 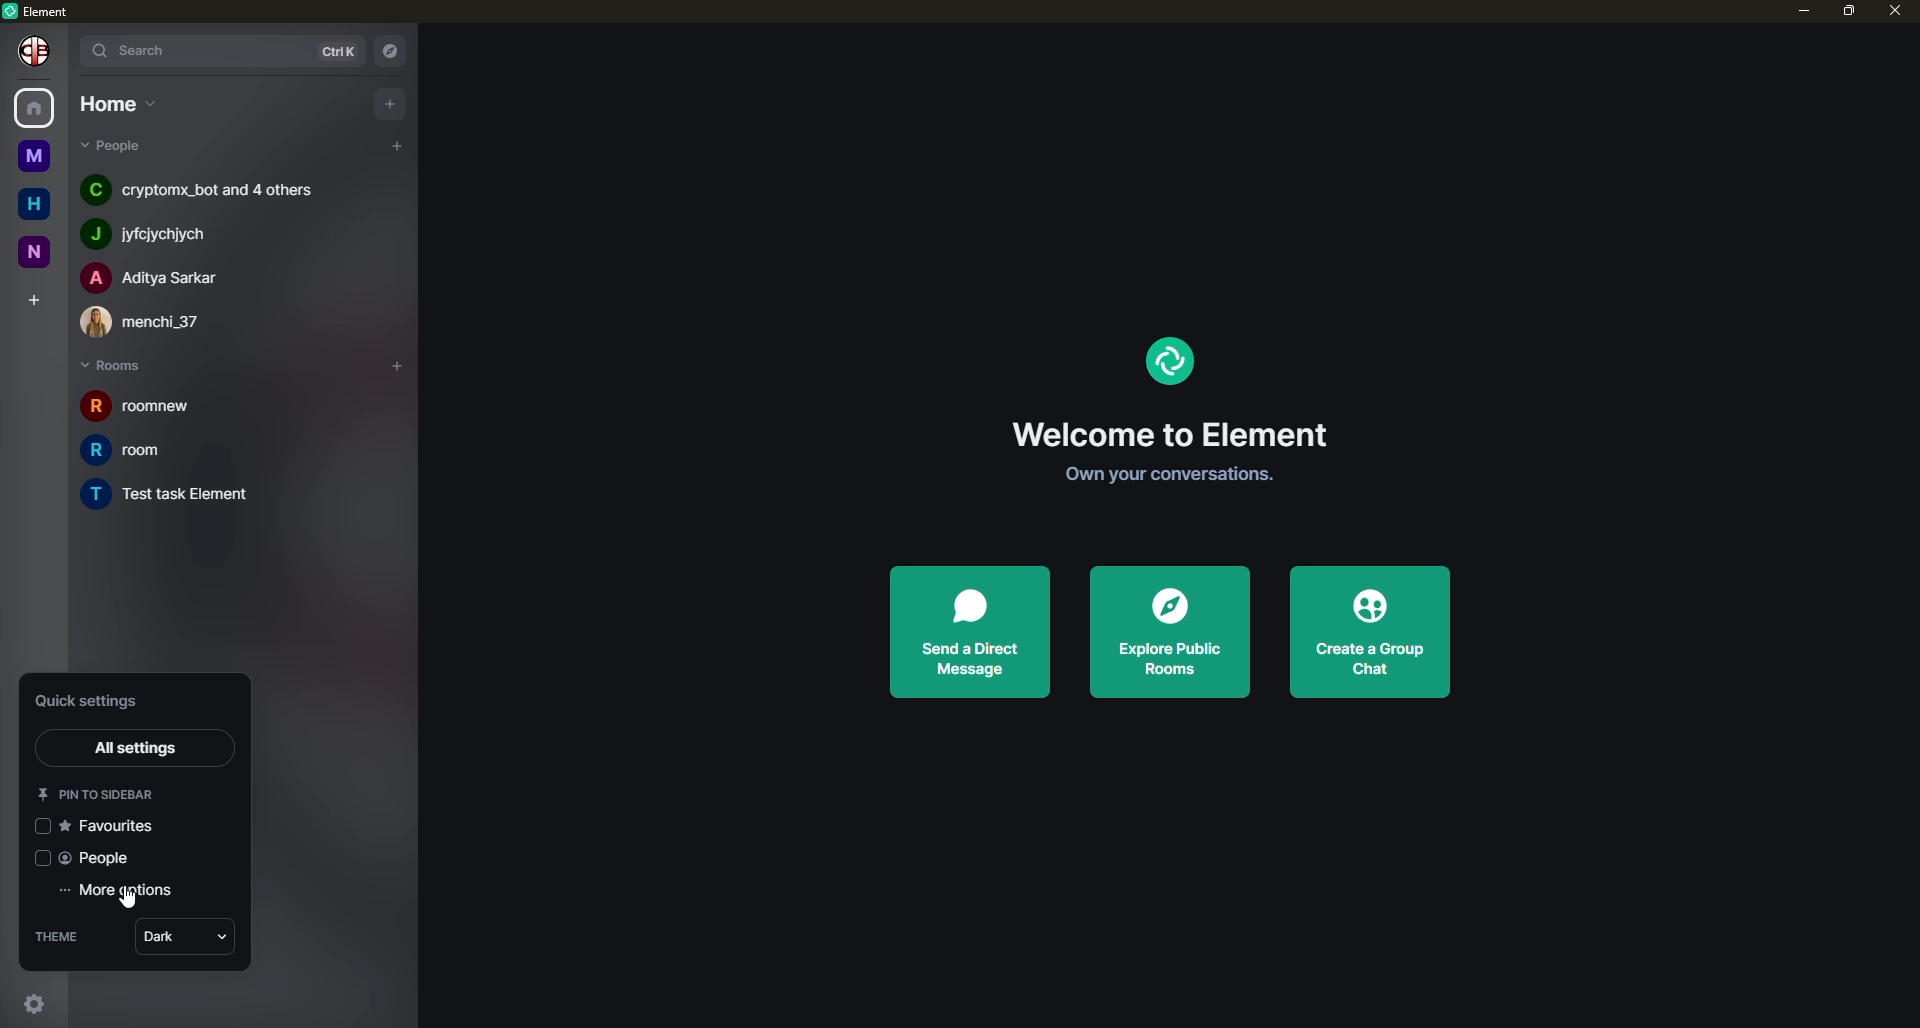 What do you see at coordinates (390, 360) in the screenshot?
I see `add` at bounding box center [390, 360].